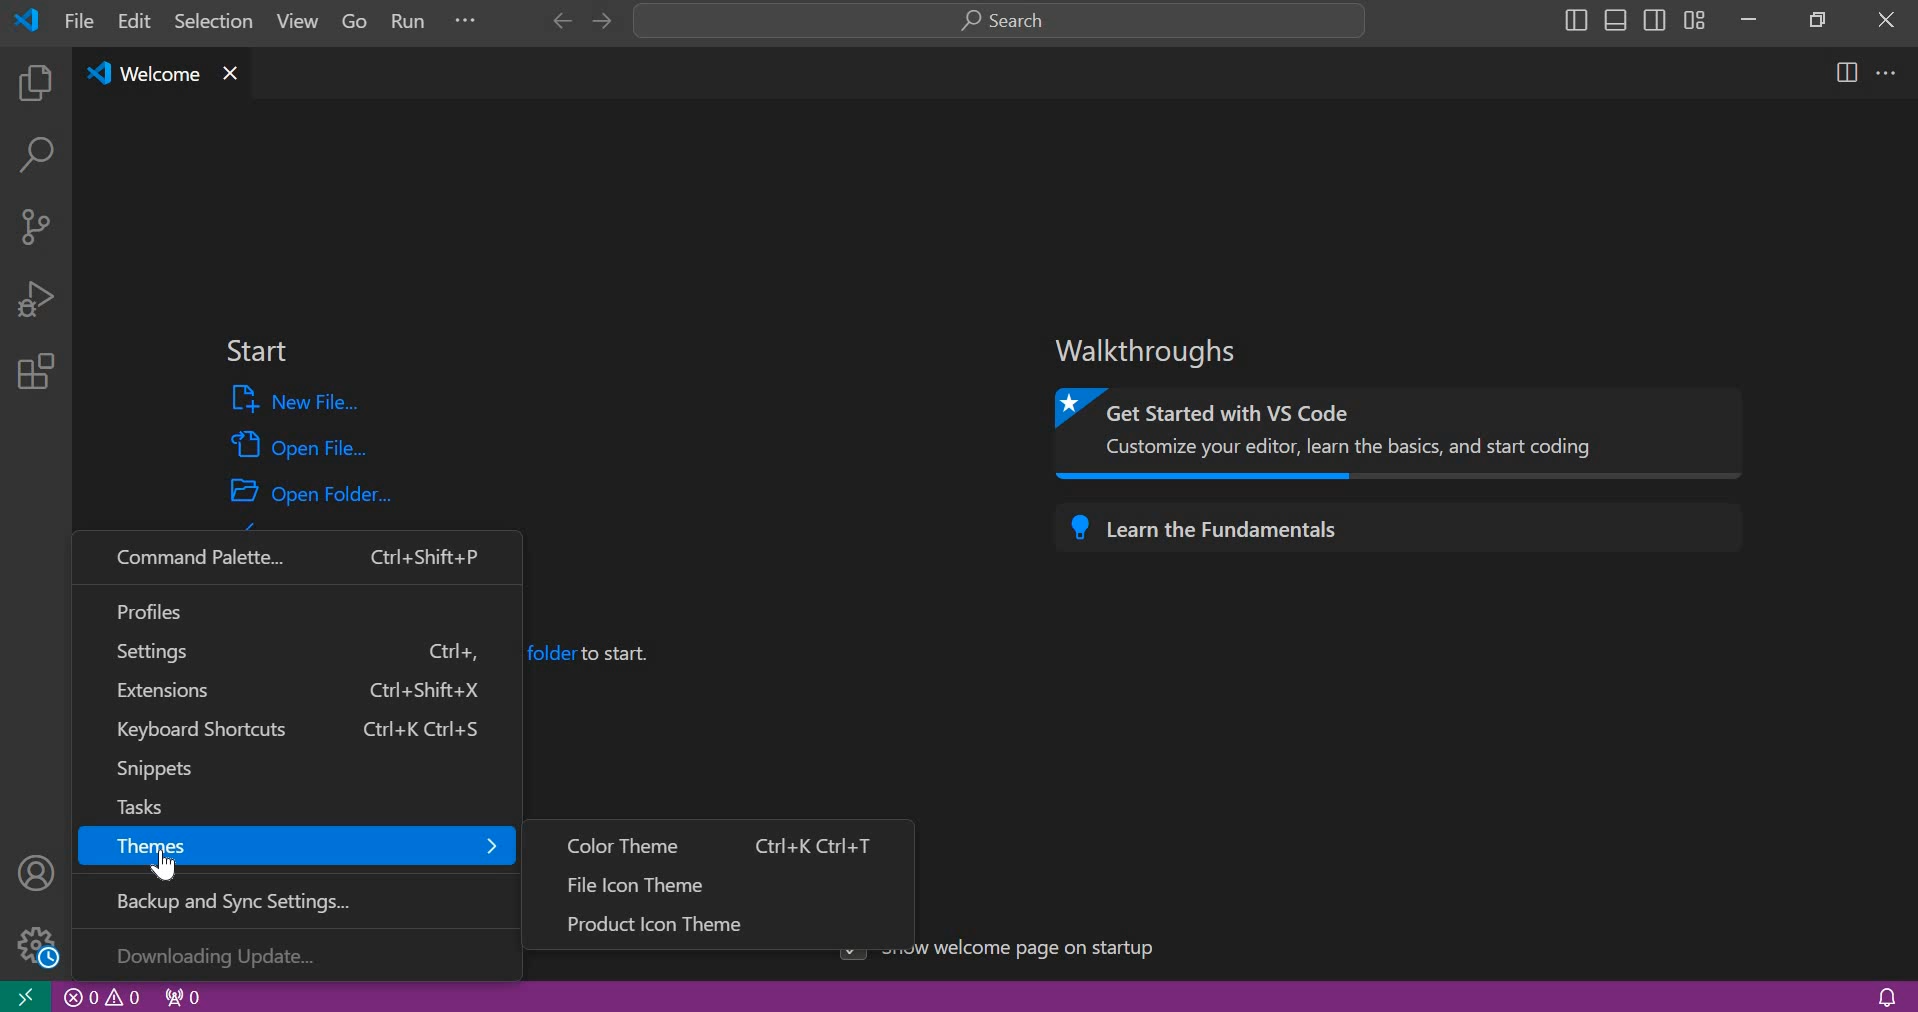  Describe the element at coordinates (557, 21) in the screenshot. I see `go forward` at that location.